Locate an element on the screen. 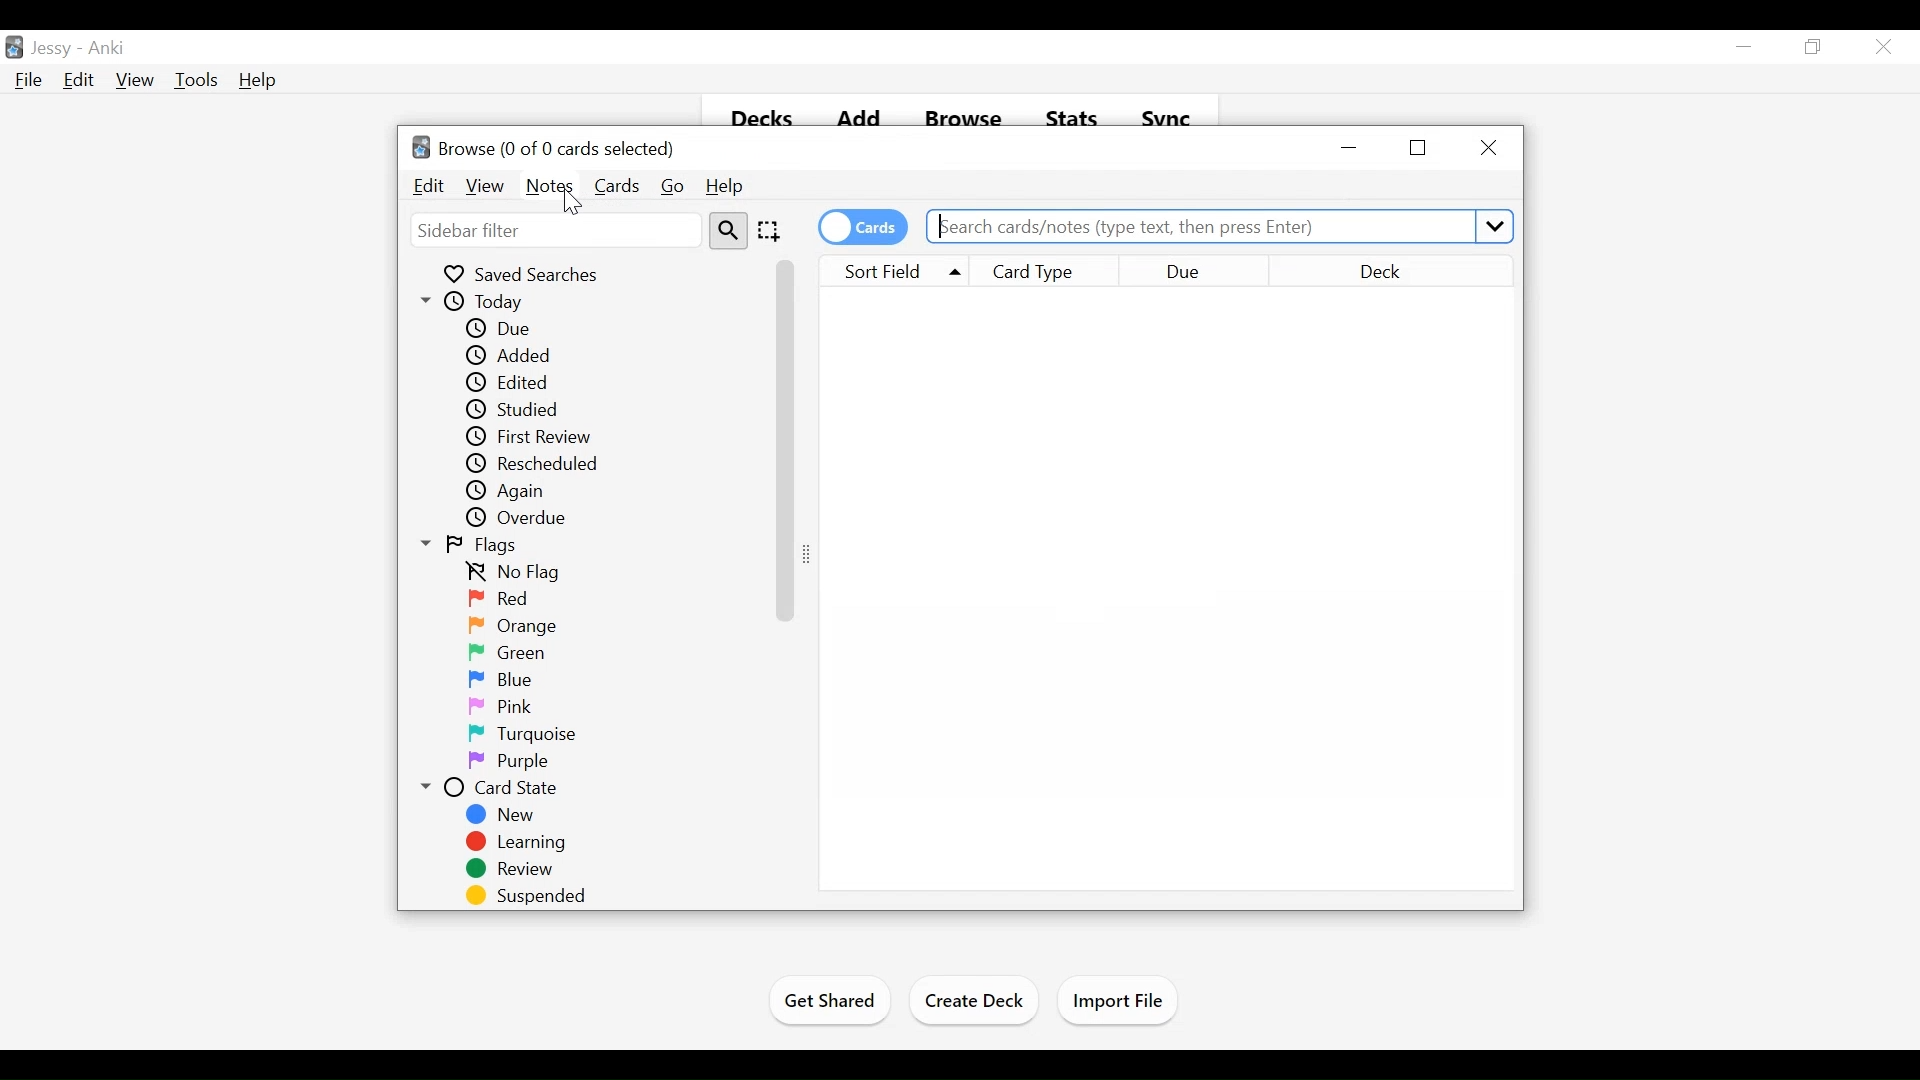 The height and width of the screenshot is (1080, 1920). minimize is located at coordinates (1744, 46).